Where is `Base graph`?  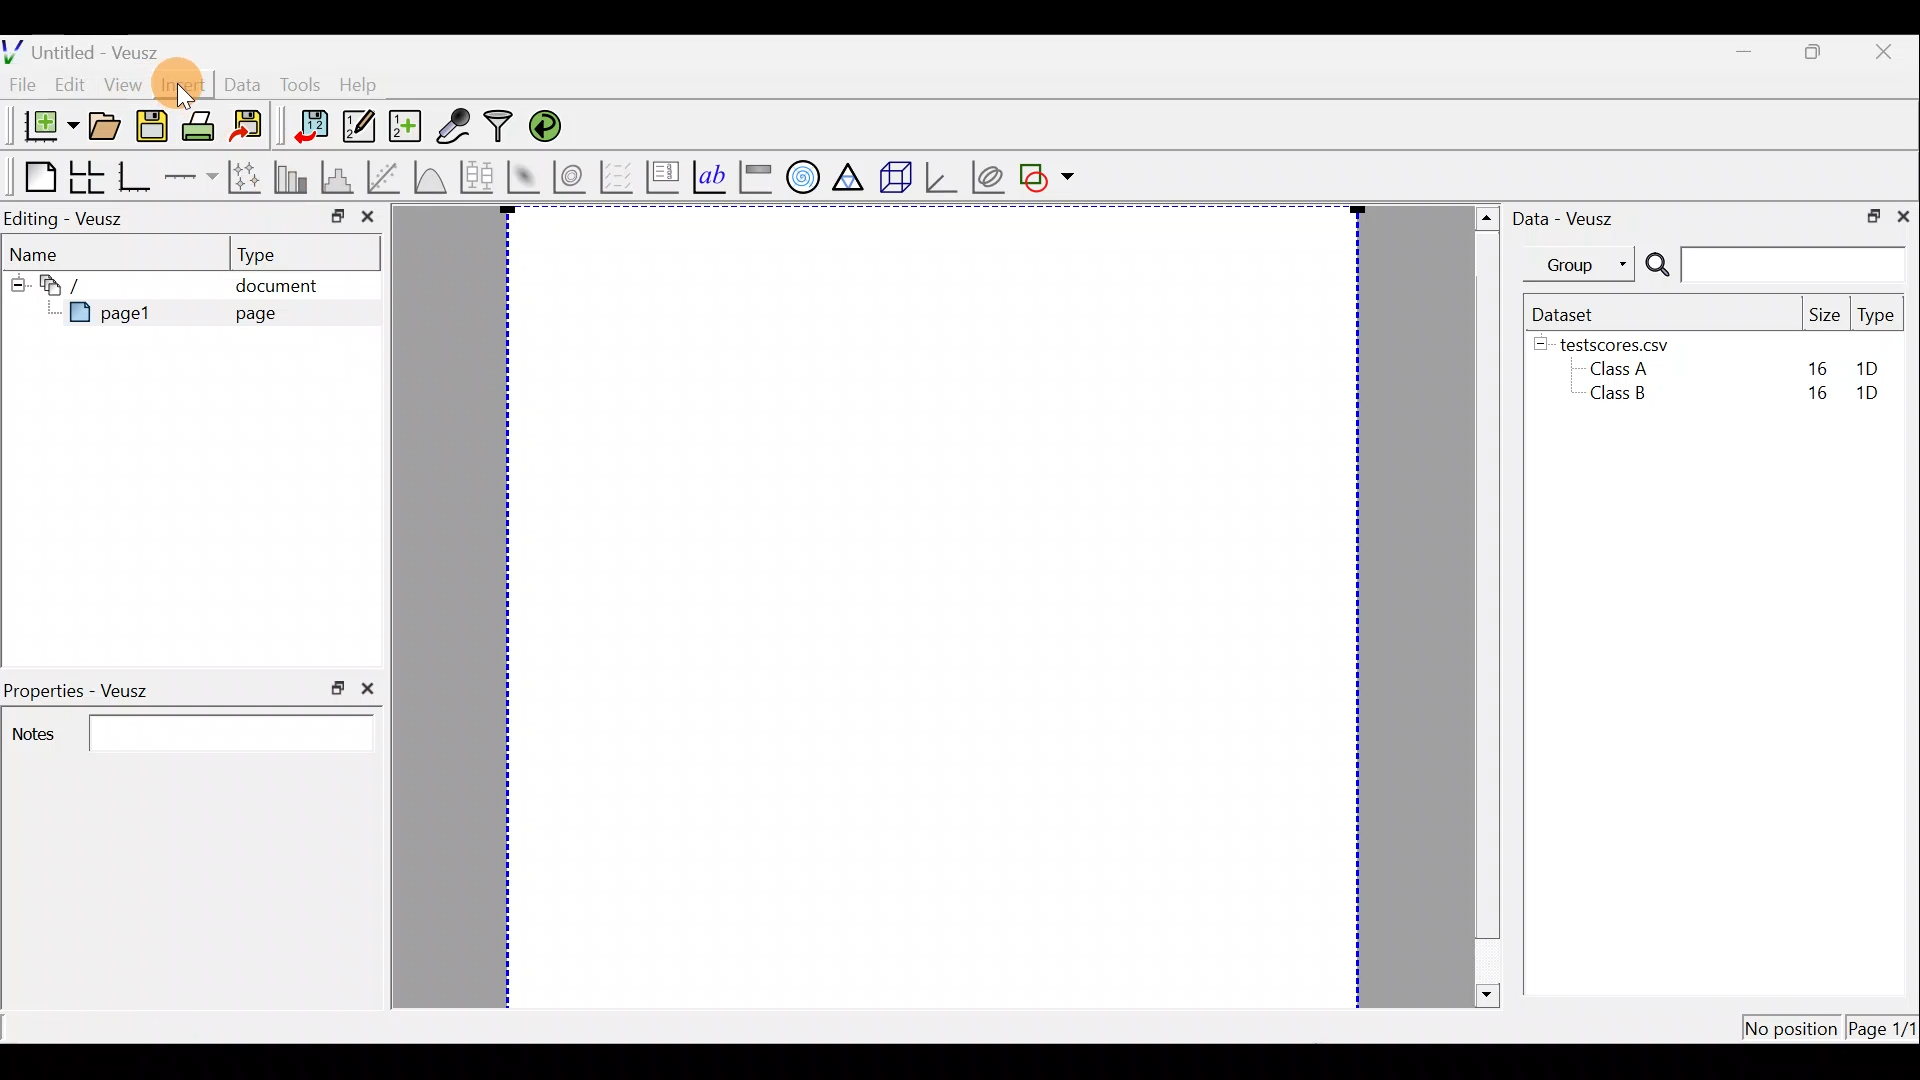 Base graph is located at coordinates (134, 174).